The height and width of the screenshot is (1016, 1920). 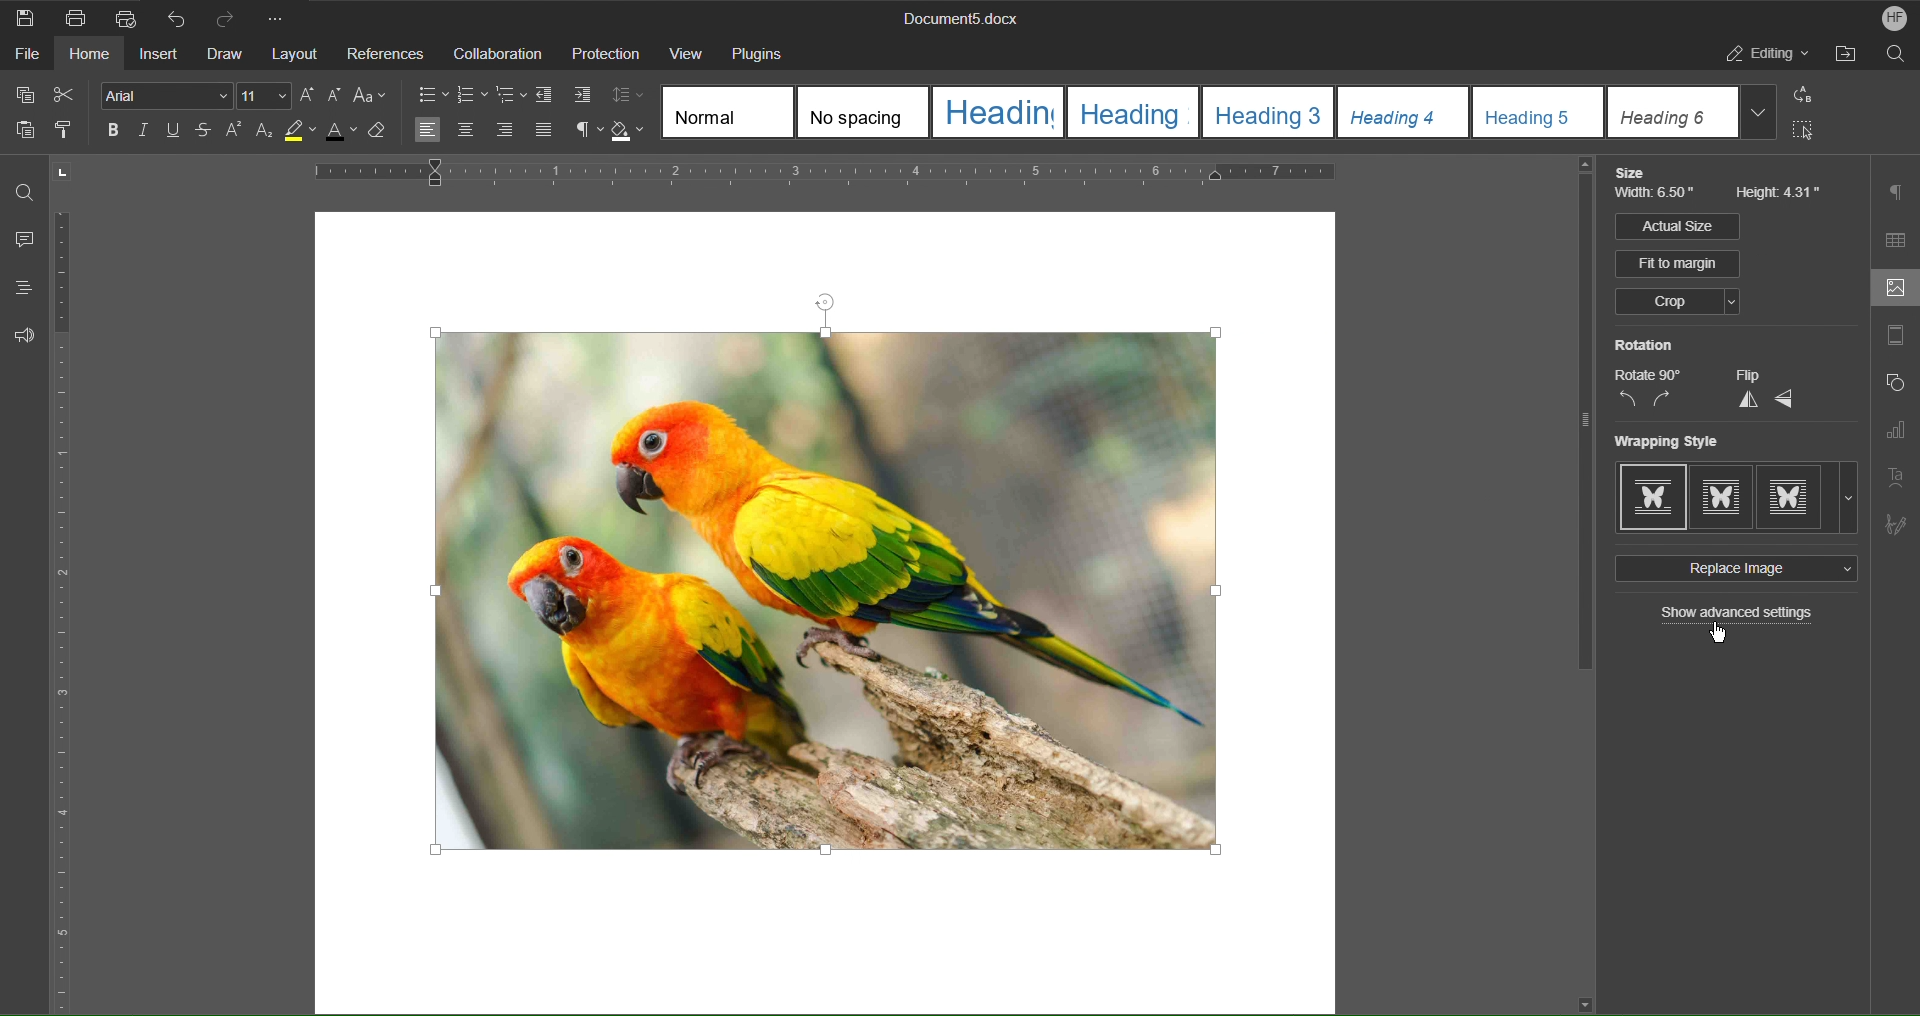 I want to click on Rotation, so click(x=1644, y=345).